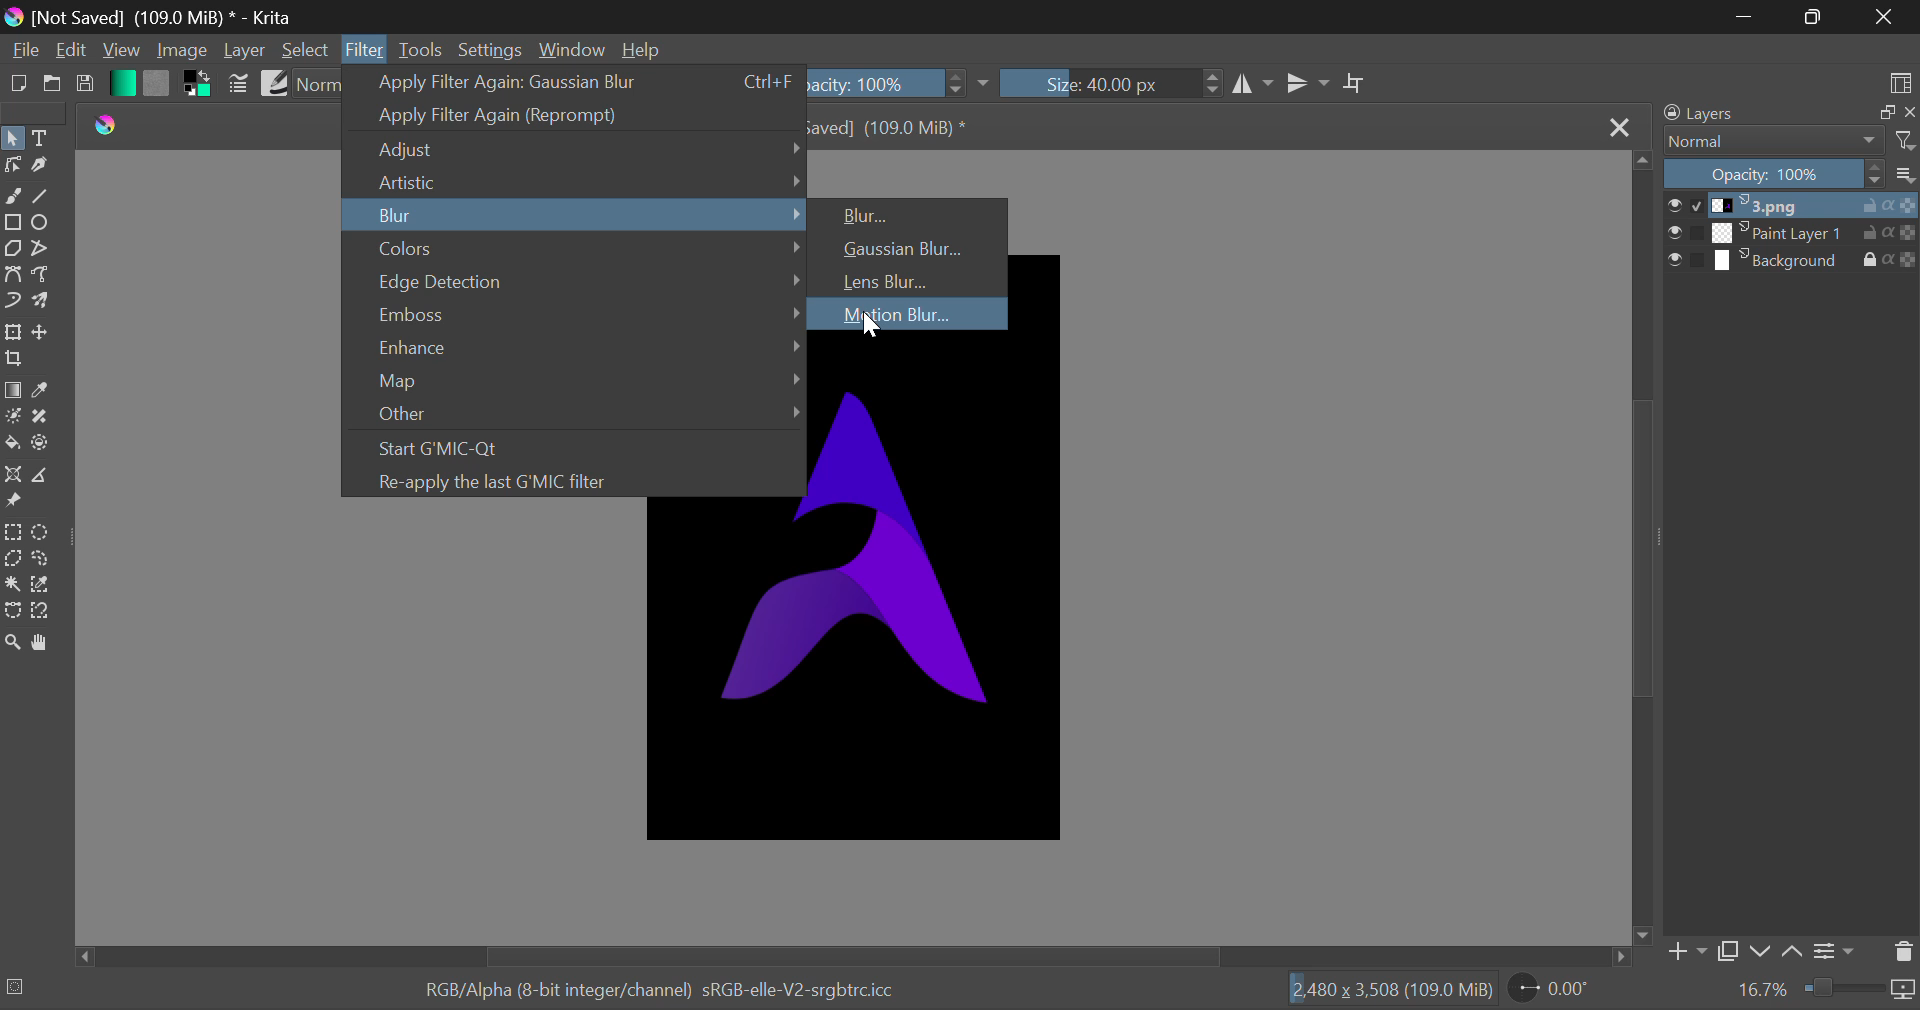 This screenshot has height=1010, width=1920. I want to click on Minimize, so click(1812, 17).